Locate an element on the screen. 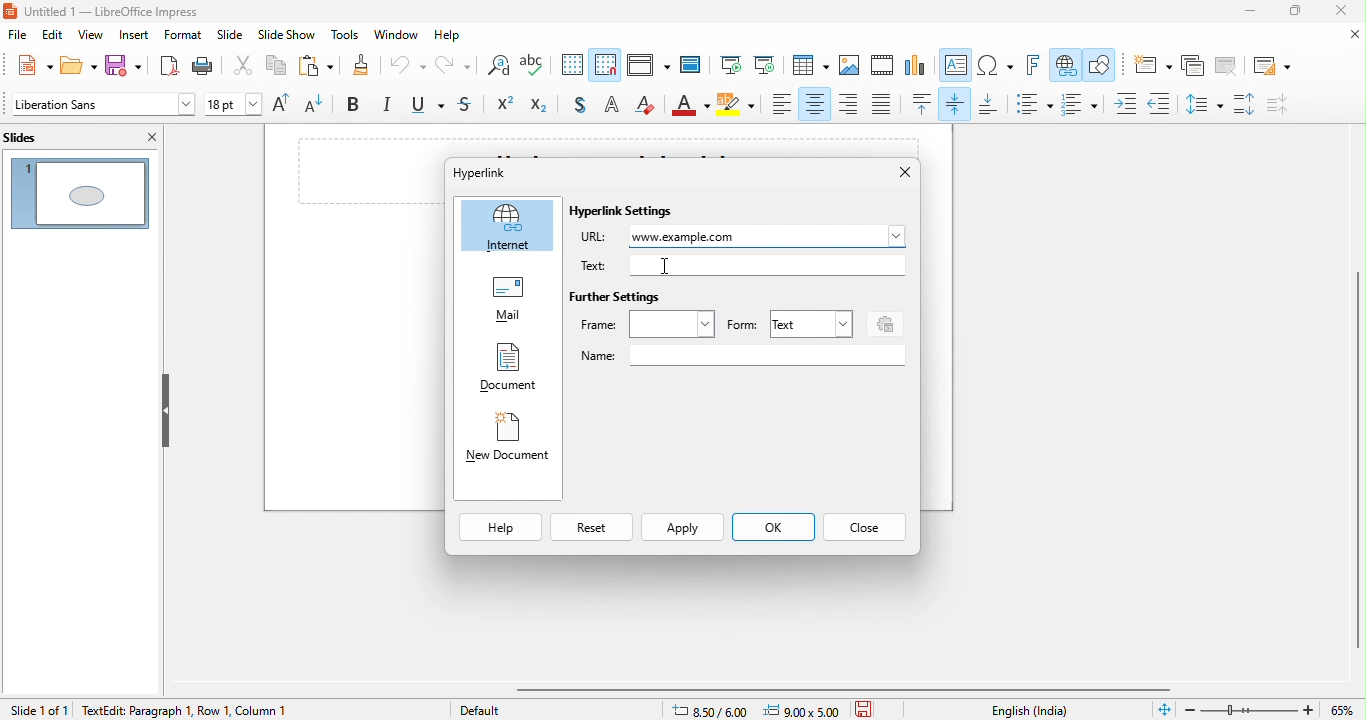 This screenshot has height=720, width=1366. horizontal scroll bar is located at coordinates (851, 689).